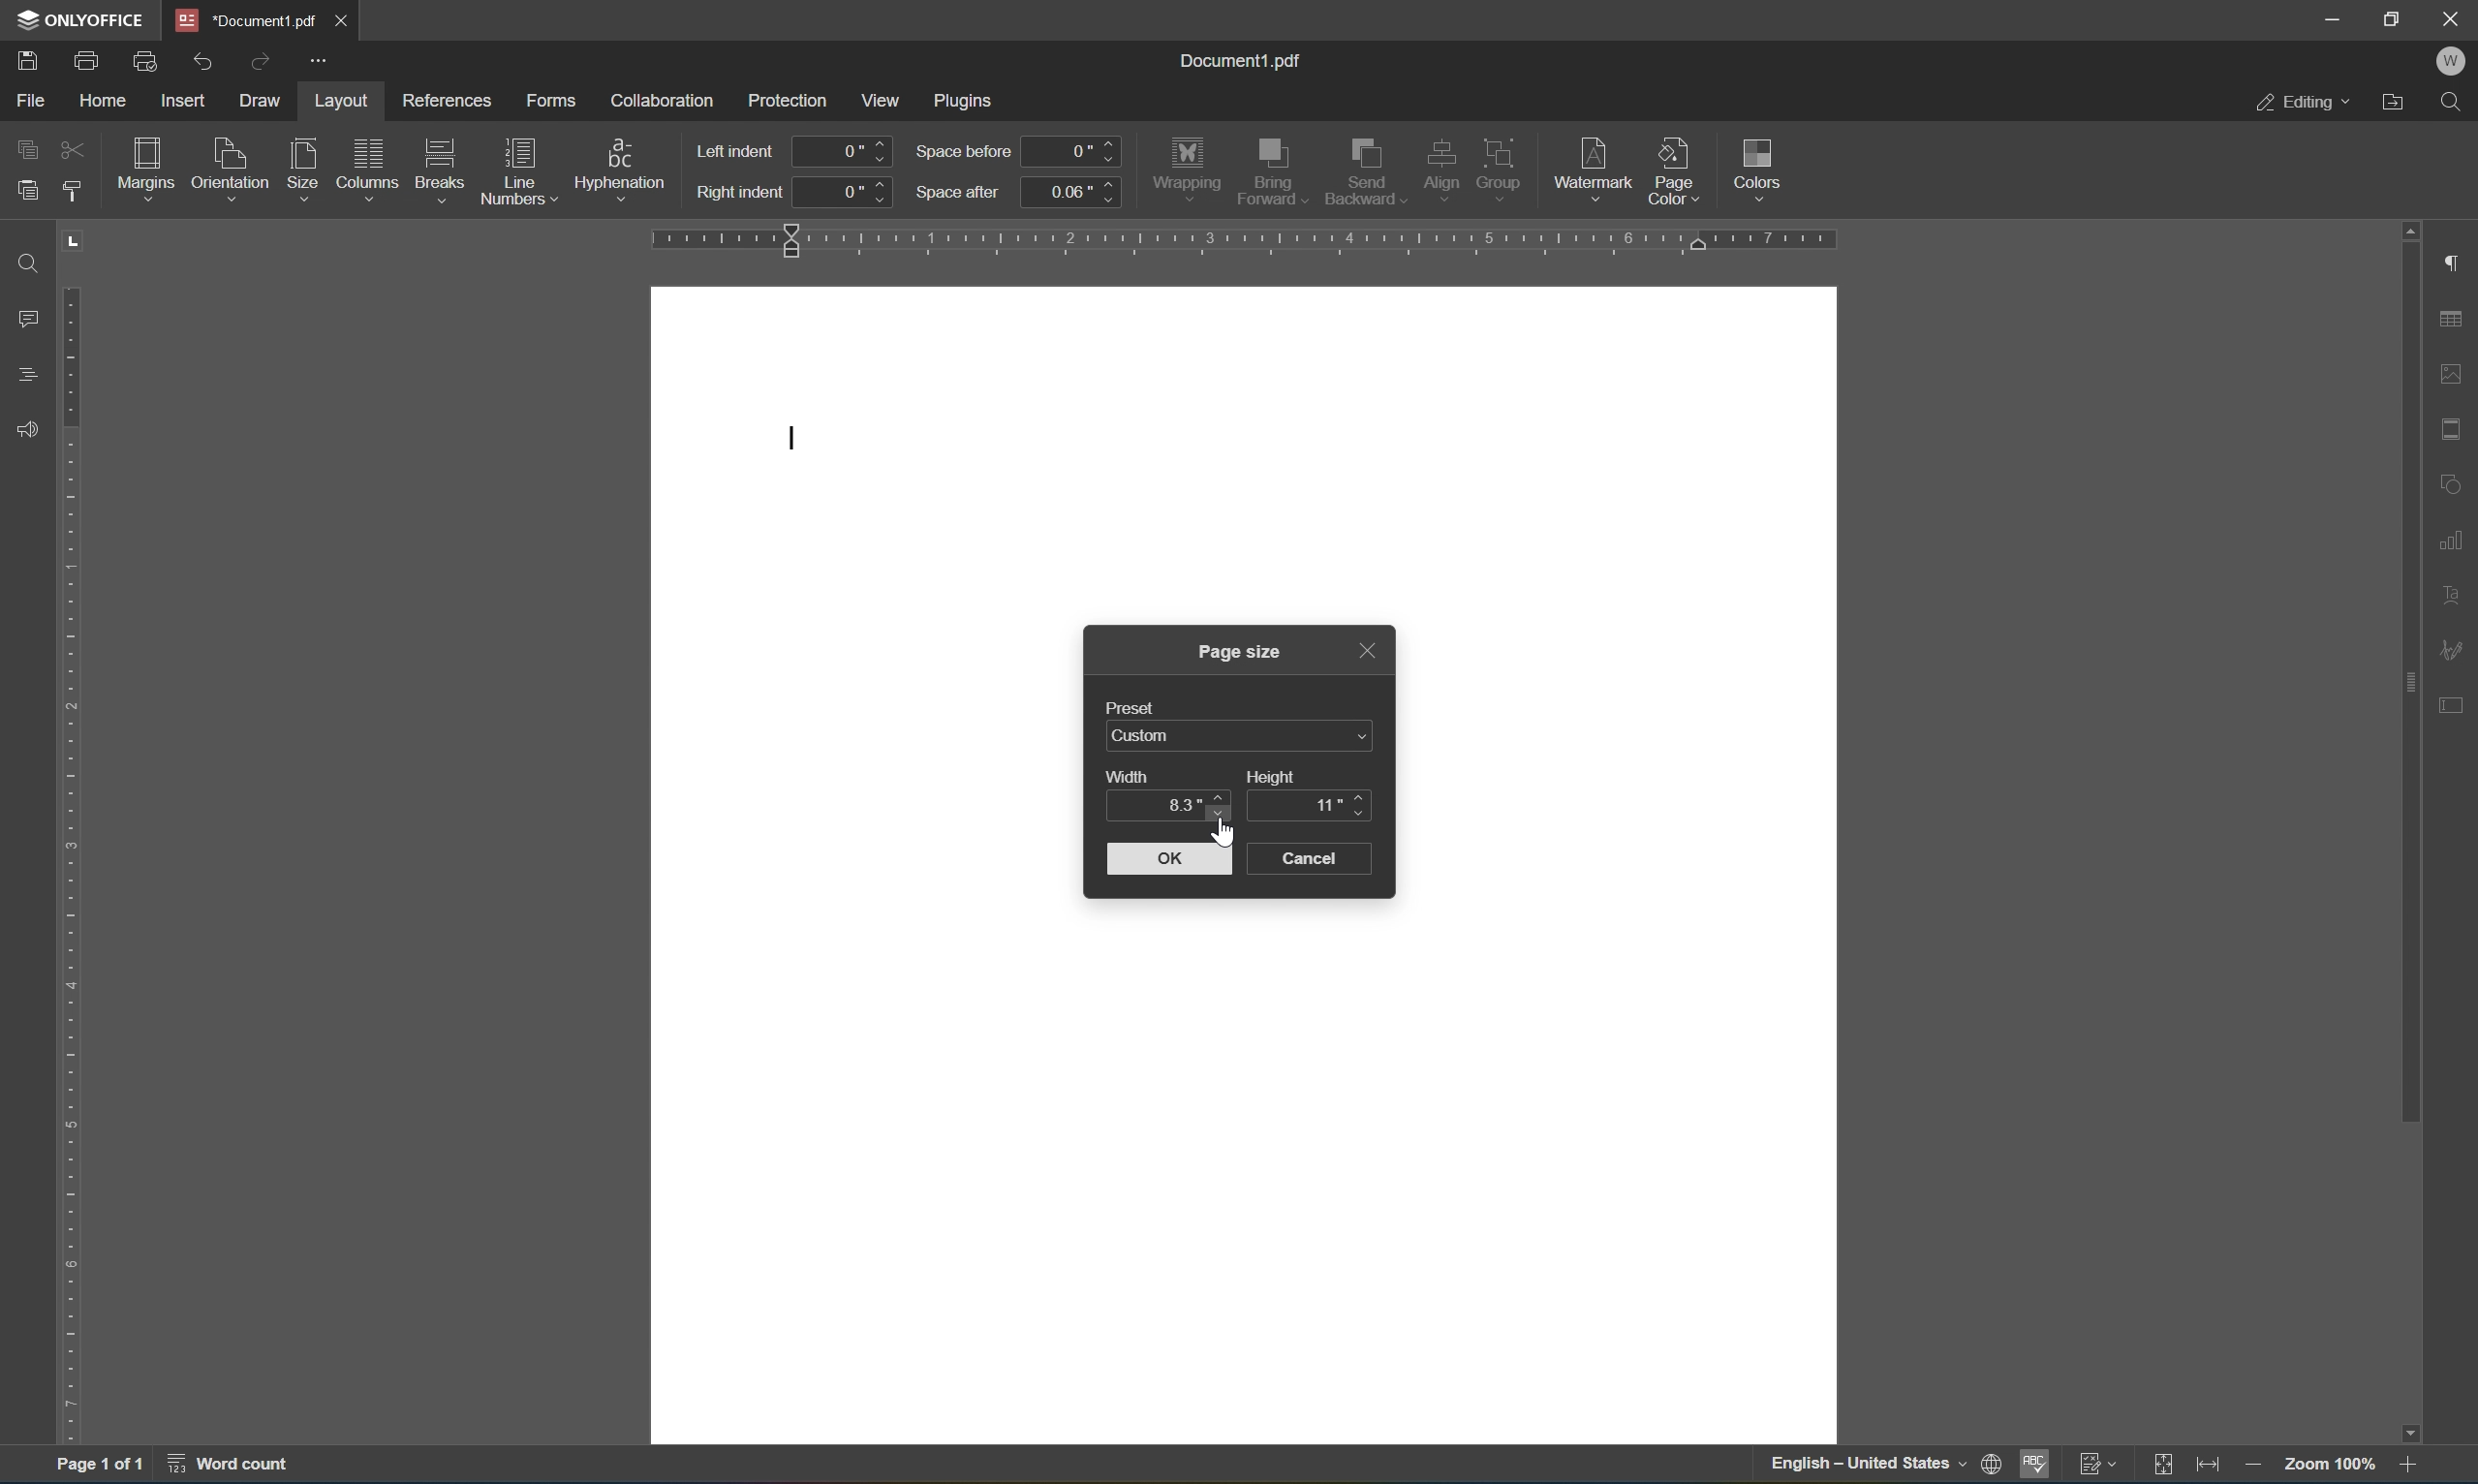 The height and width of the screenshot is (1484, 2478). Describe the element at coordinates (87, 57) in the screenshot. I see `print` at that location.